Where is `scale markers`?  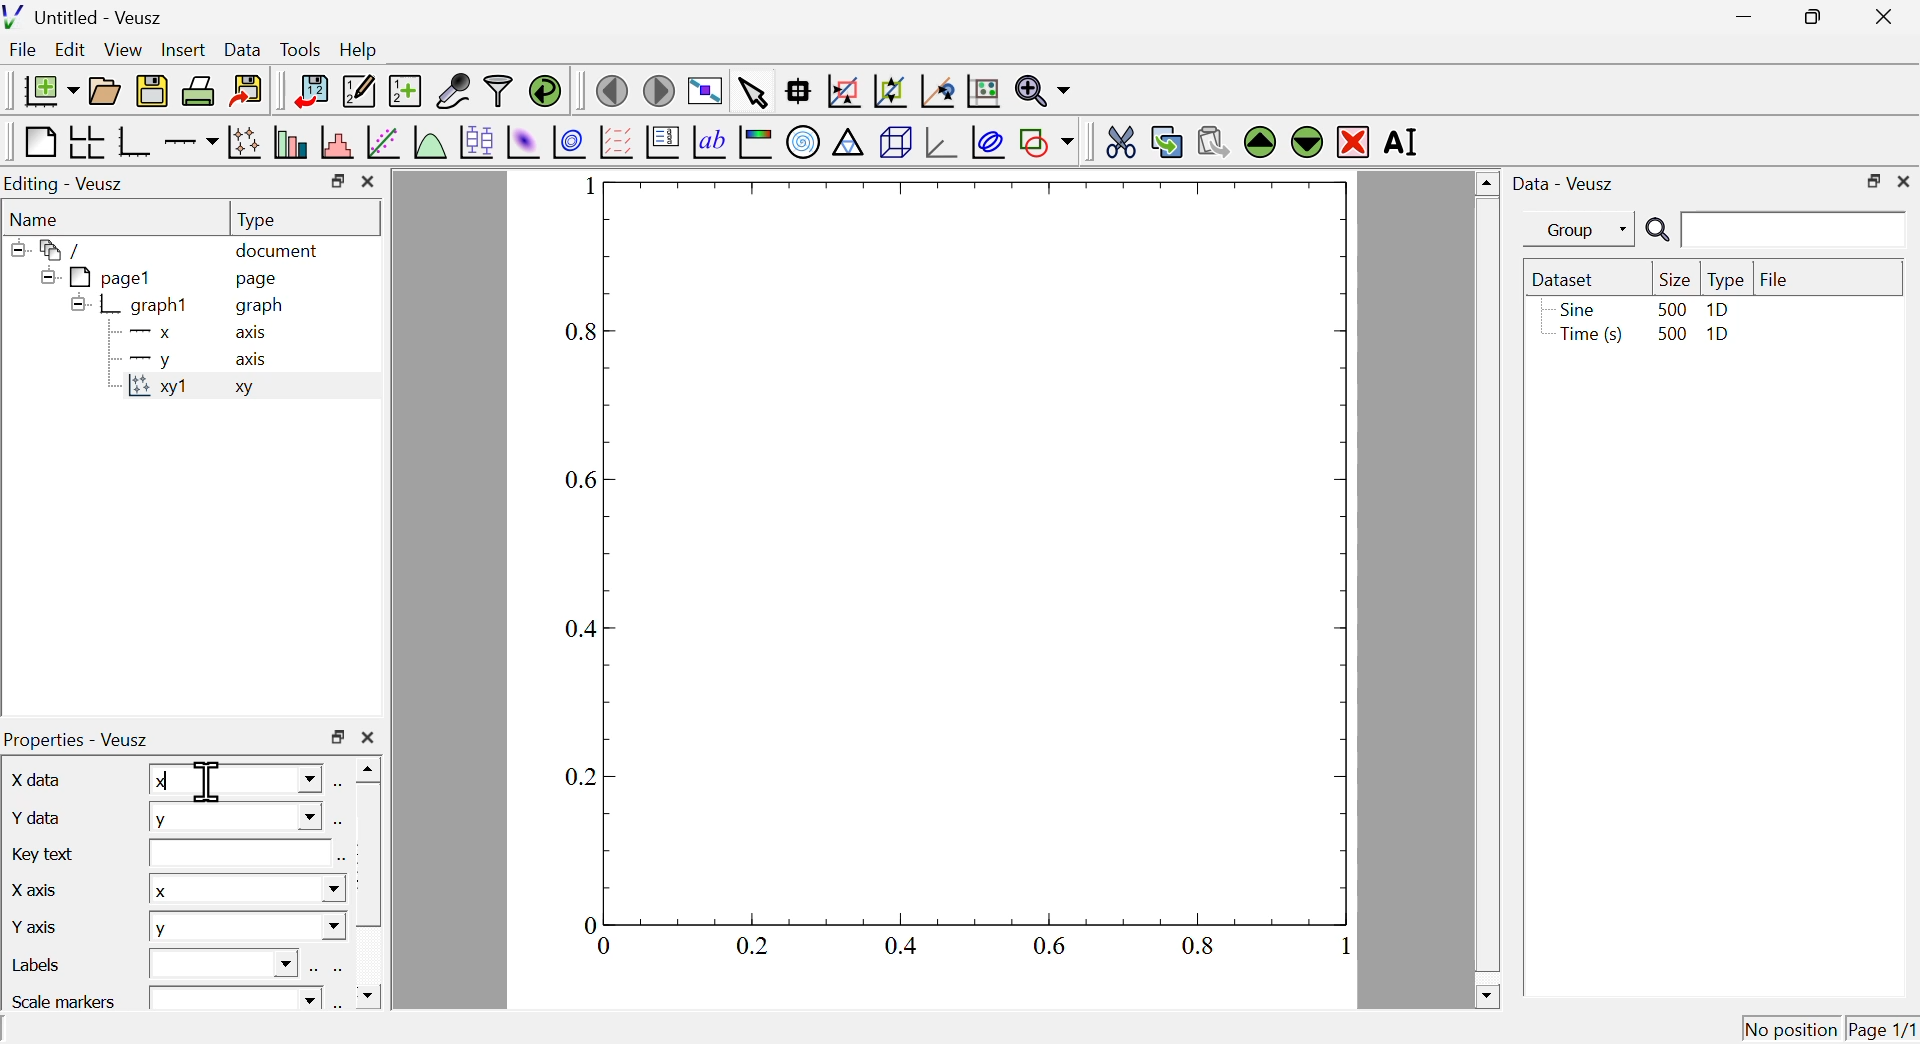
scale markers is located at coordinates (68, 999).